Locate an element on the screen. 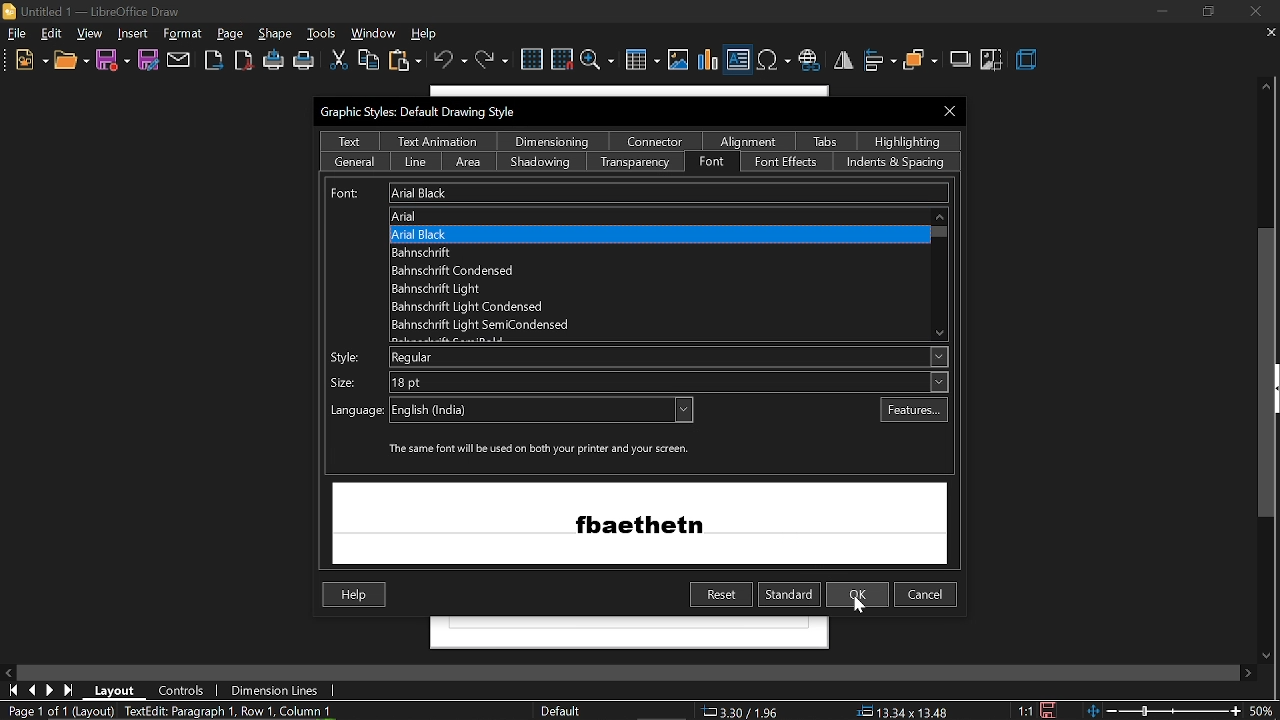 This screenshot has width=1280, height=720. indents and spacing is located at coordinates (898, 164).